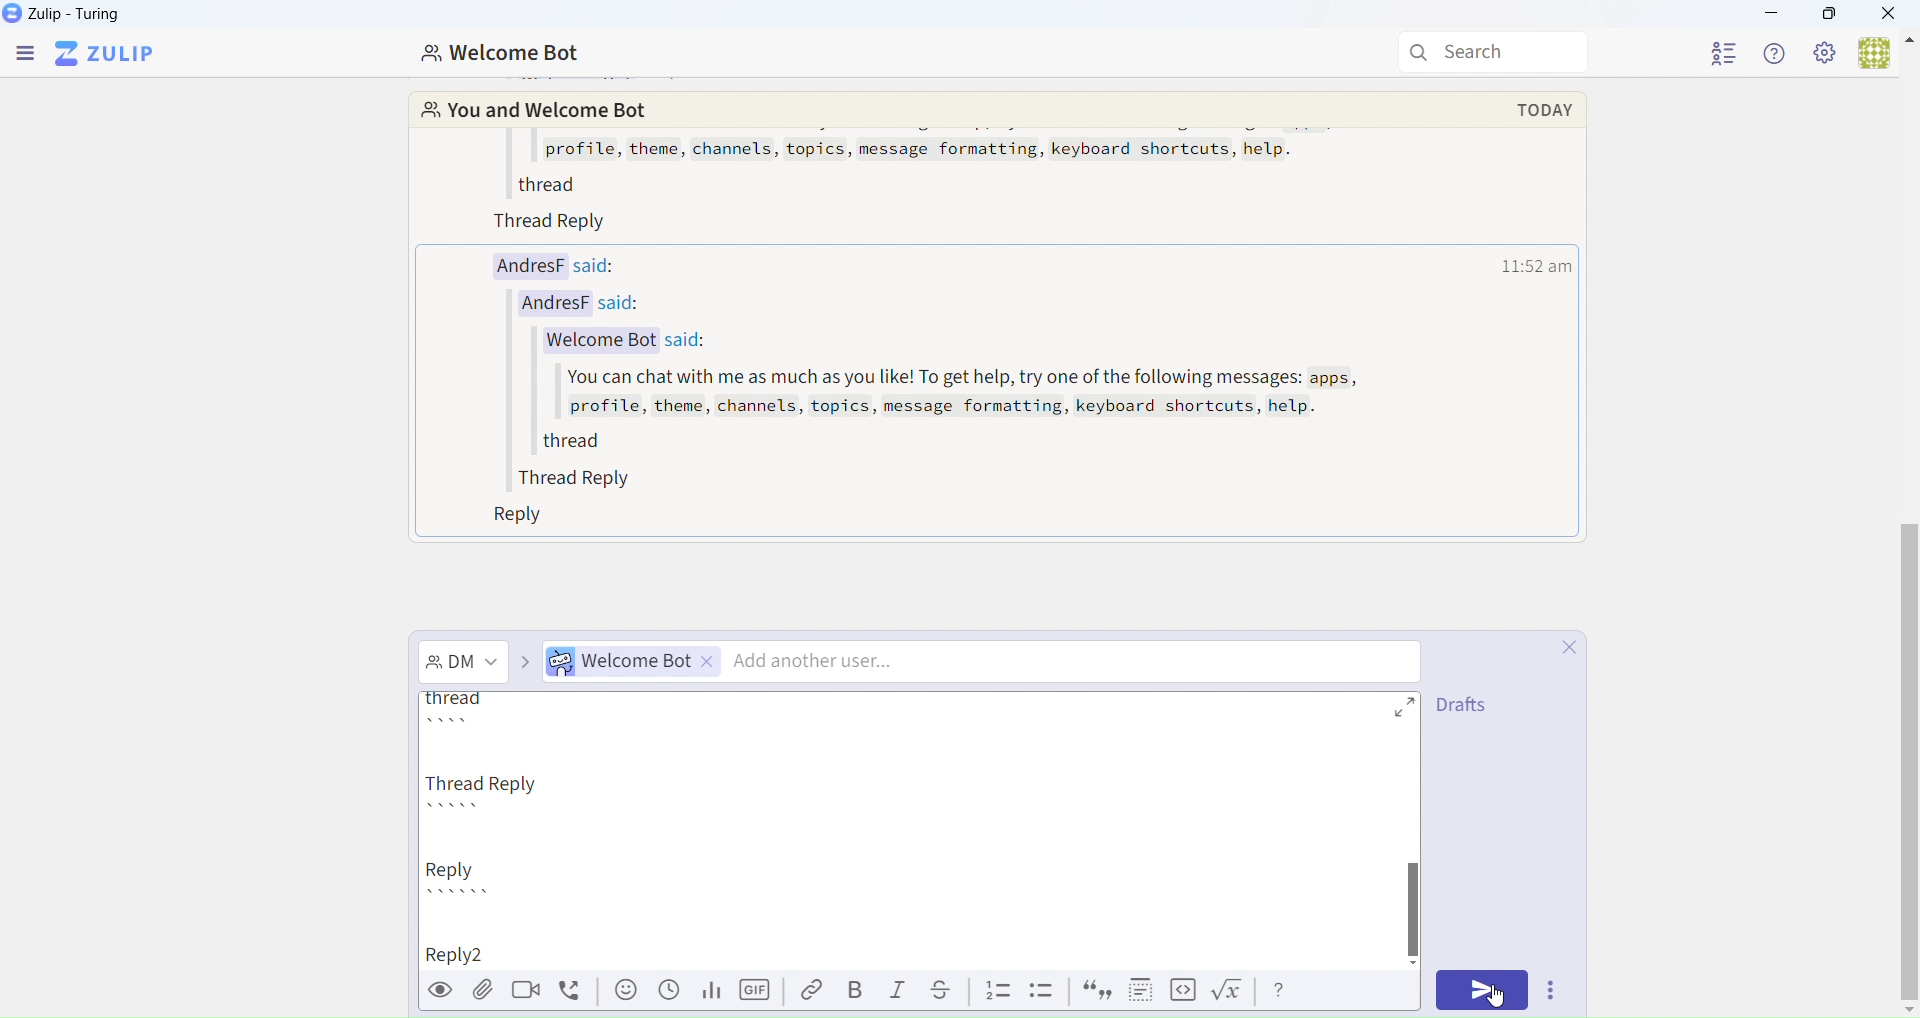 The width and height of the screenshot is (1920, 1018). I want to click on help, so click(1282, 991).